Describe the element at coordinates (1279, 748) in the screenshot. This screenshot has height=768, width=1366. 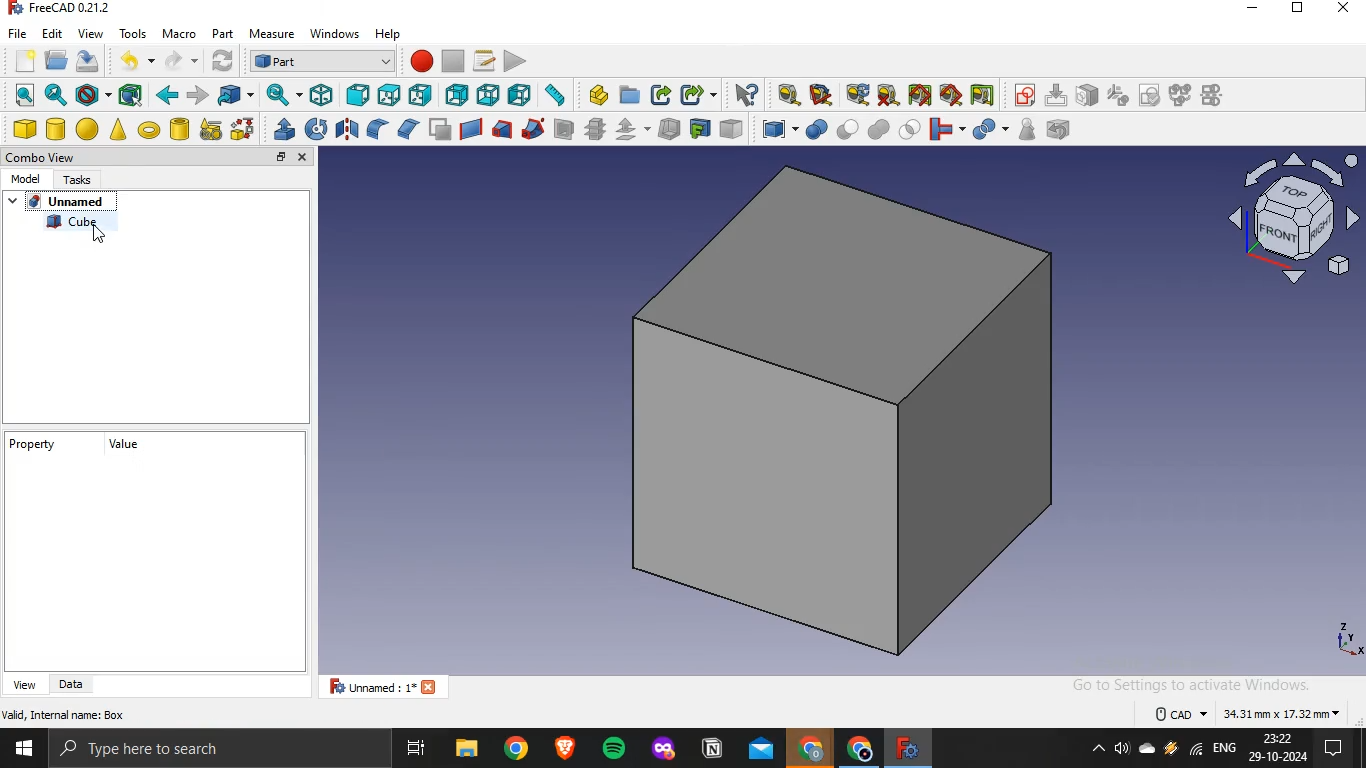
I see `time and date` at that location.